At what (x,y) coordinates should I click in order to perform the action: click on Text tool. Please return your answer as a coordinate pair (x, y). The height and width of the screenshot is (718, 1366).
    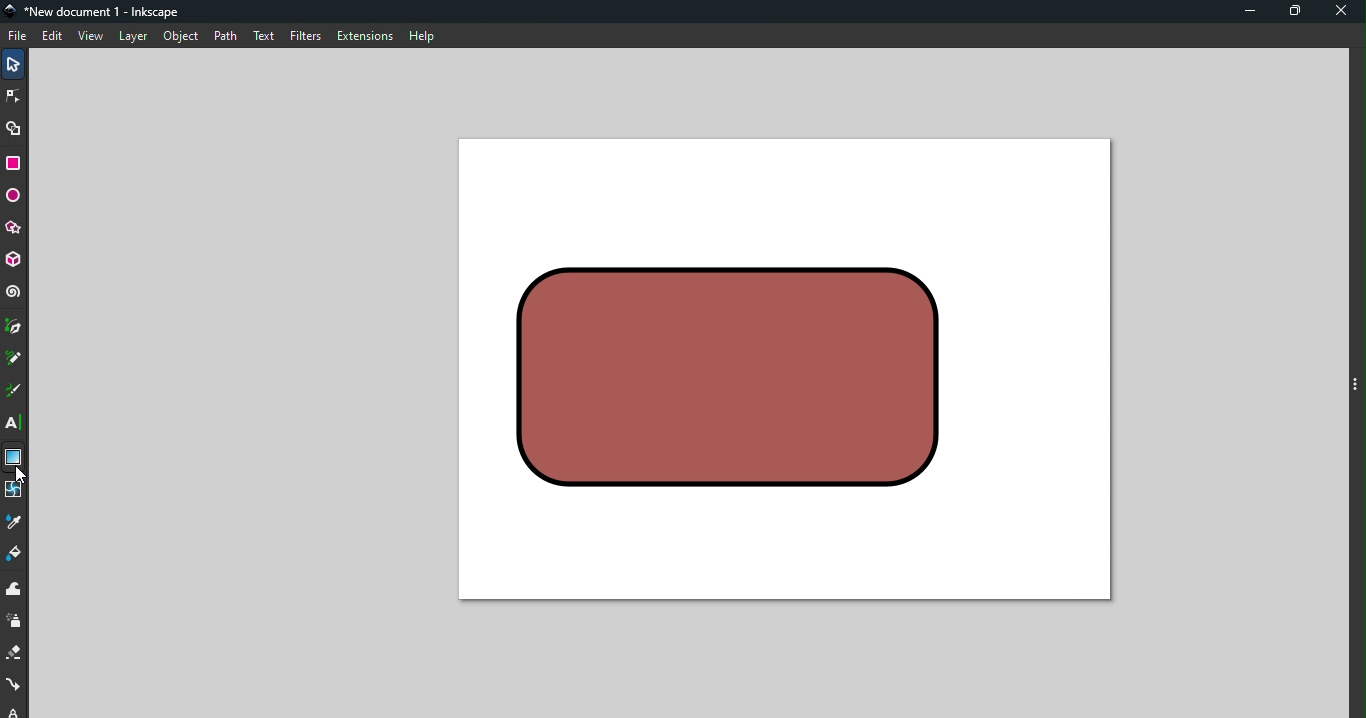
    Looking at the image, I should click on (15, 423).